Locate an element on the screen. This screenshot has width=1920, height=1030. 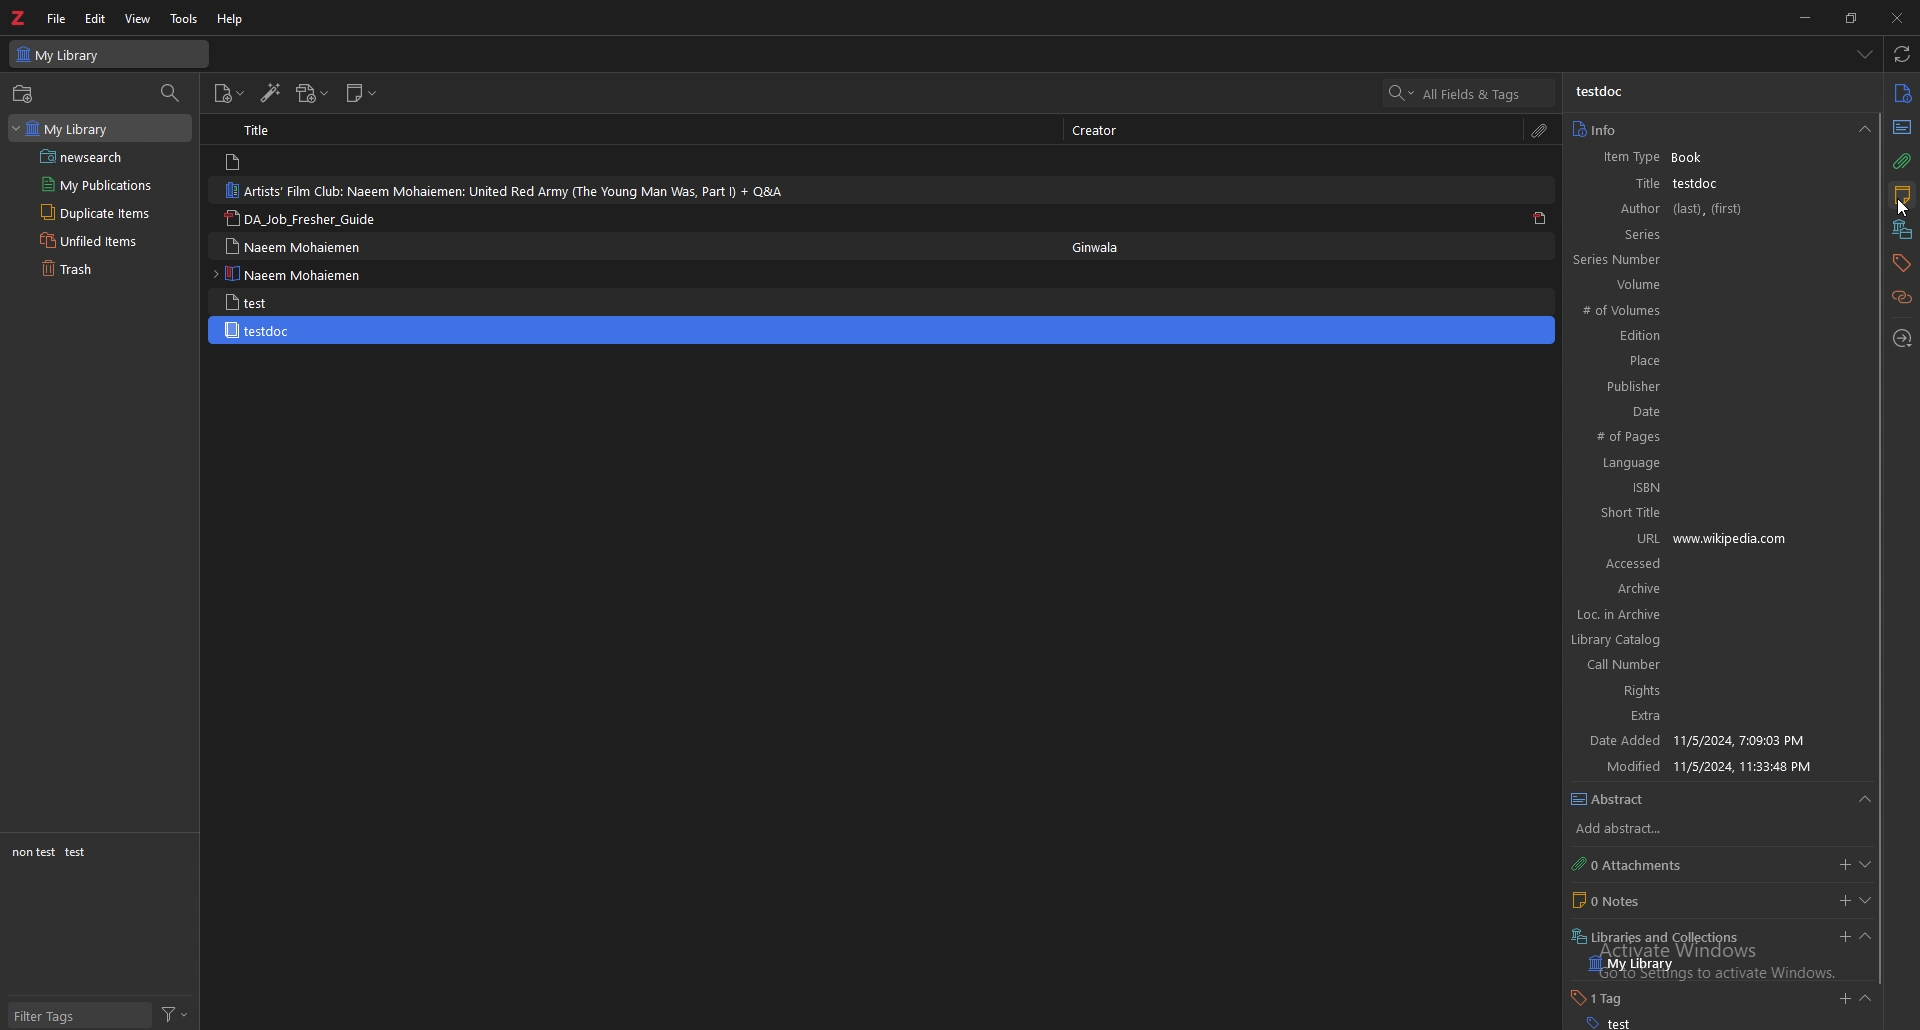
search all fields & tags is located at coordinates (1471, 93).